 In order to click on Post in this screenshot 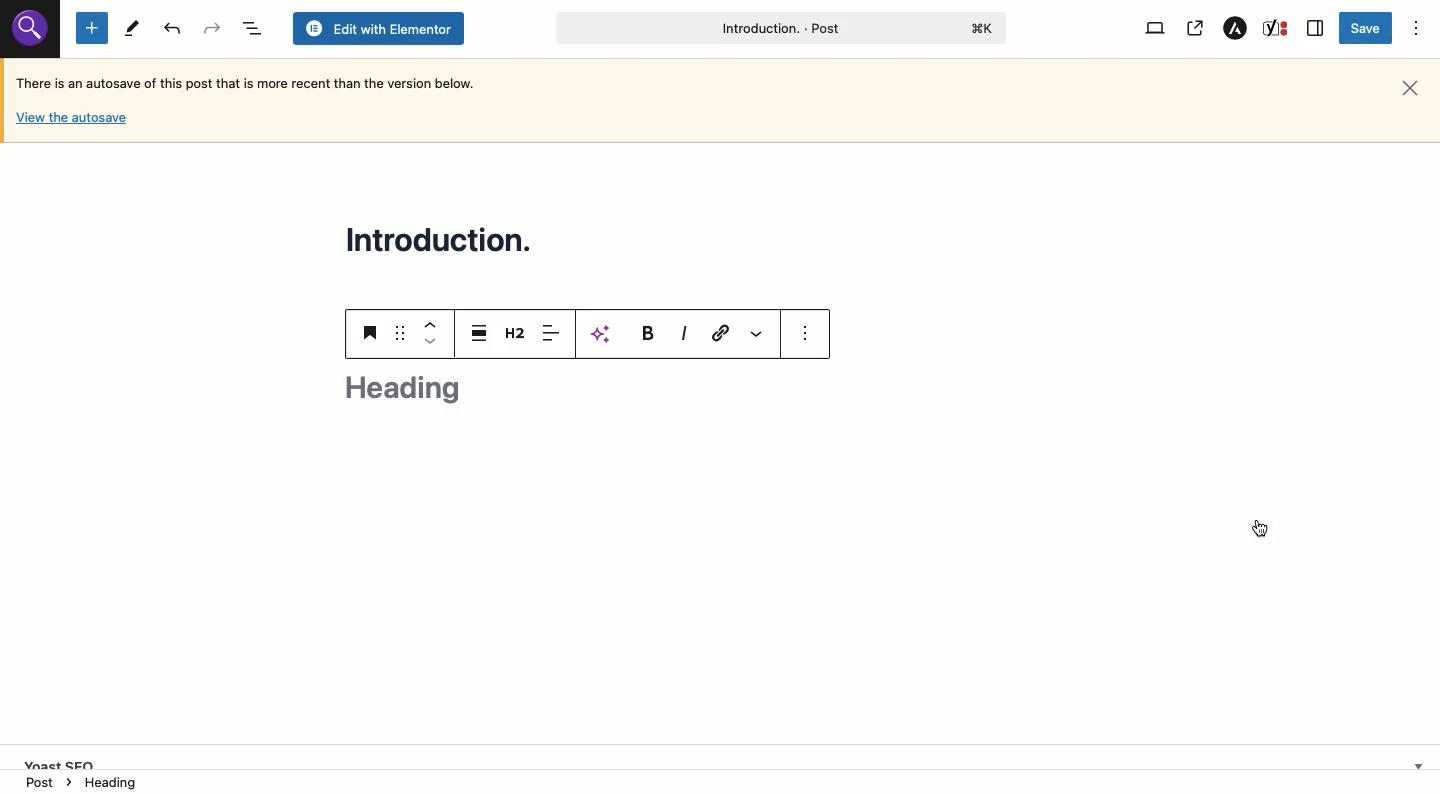, I will do `click(778, 28)`.